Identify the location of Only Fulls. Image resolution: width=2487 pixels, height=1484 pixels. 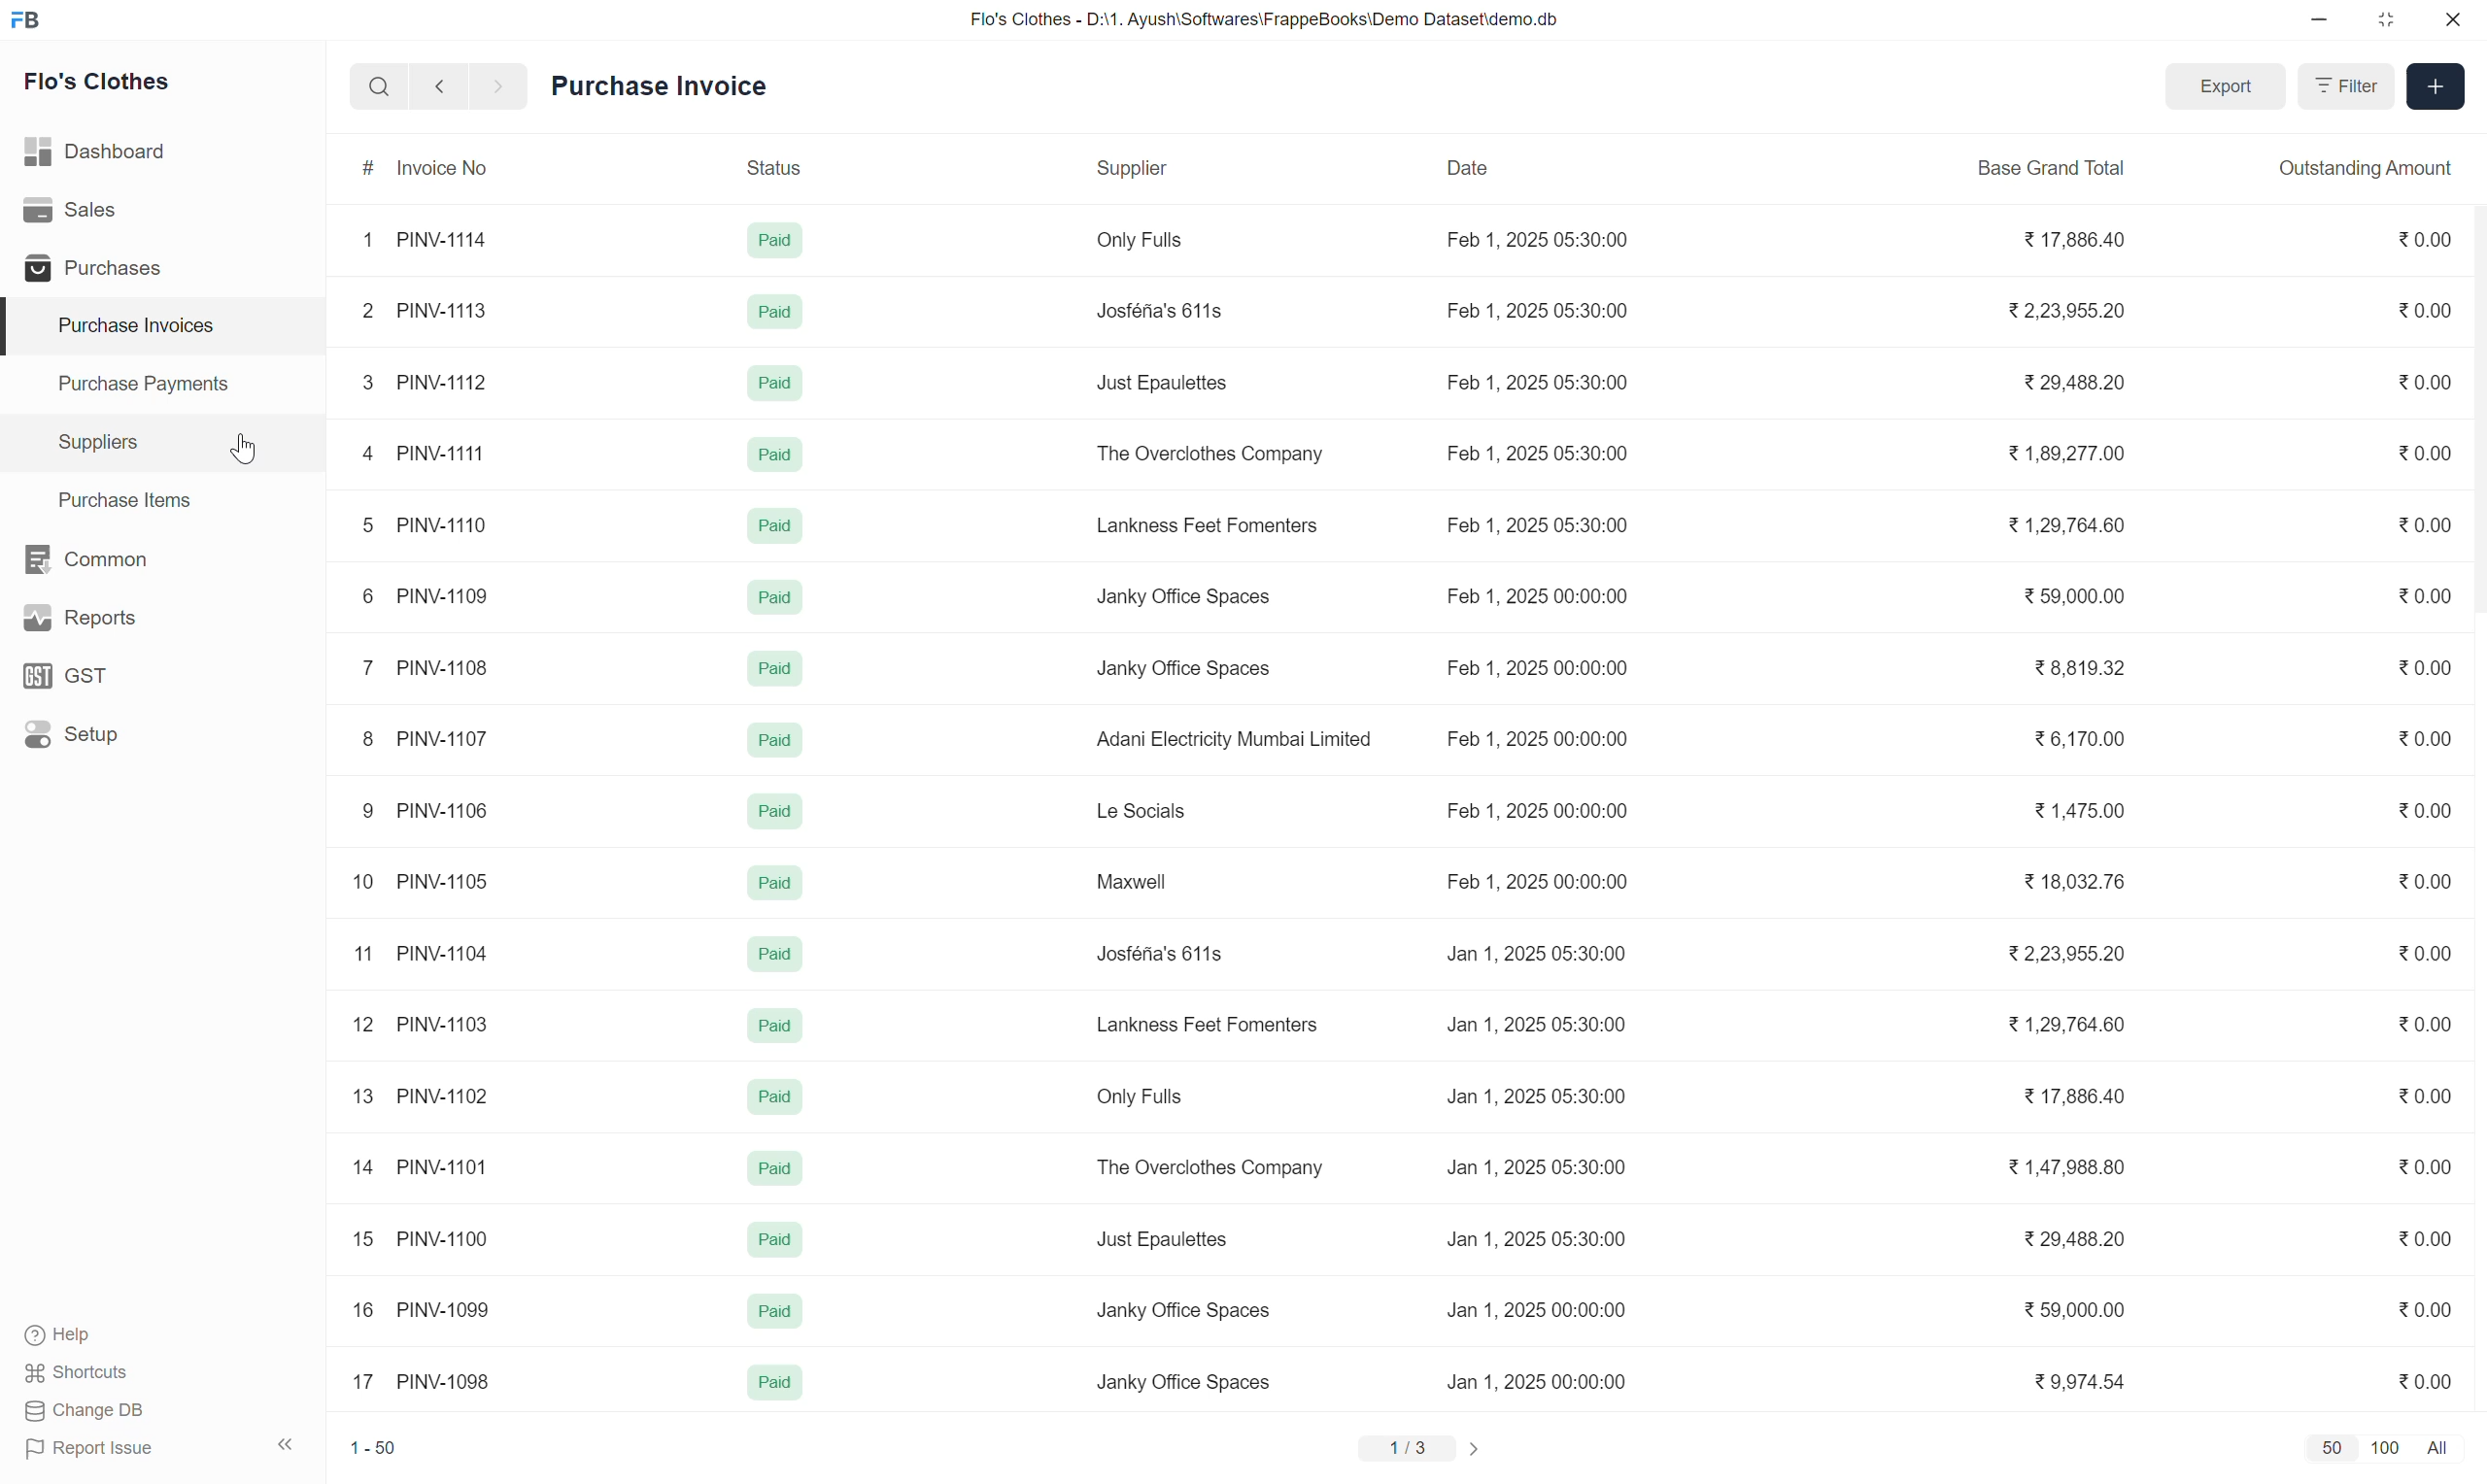
(1145, 238).